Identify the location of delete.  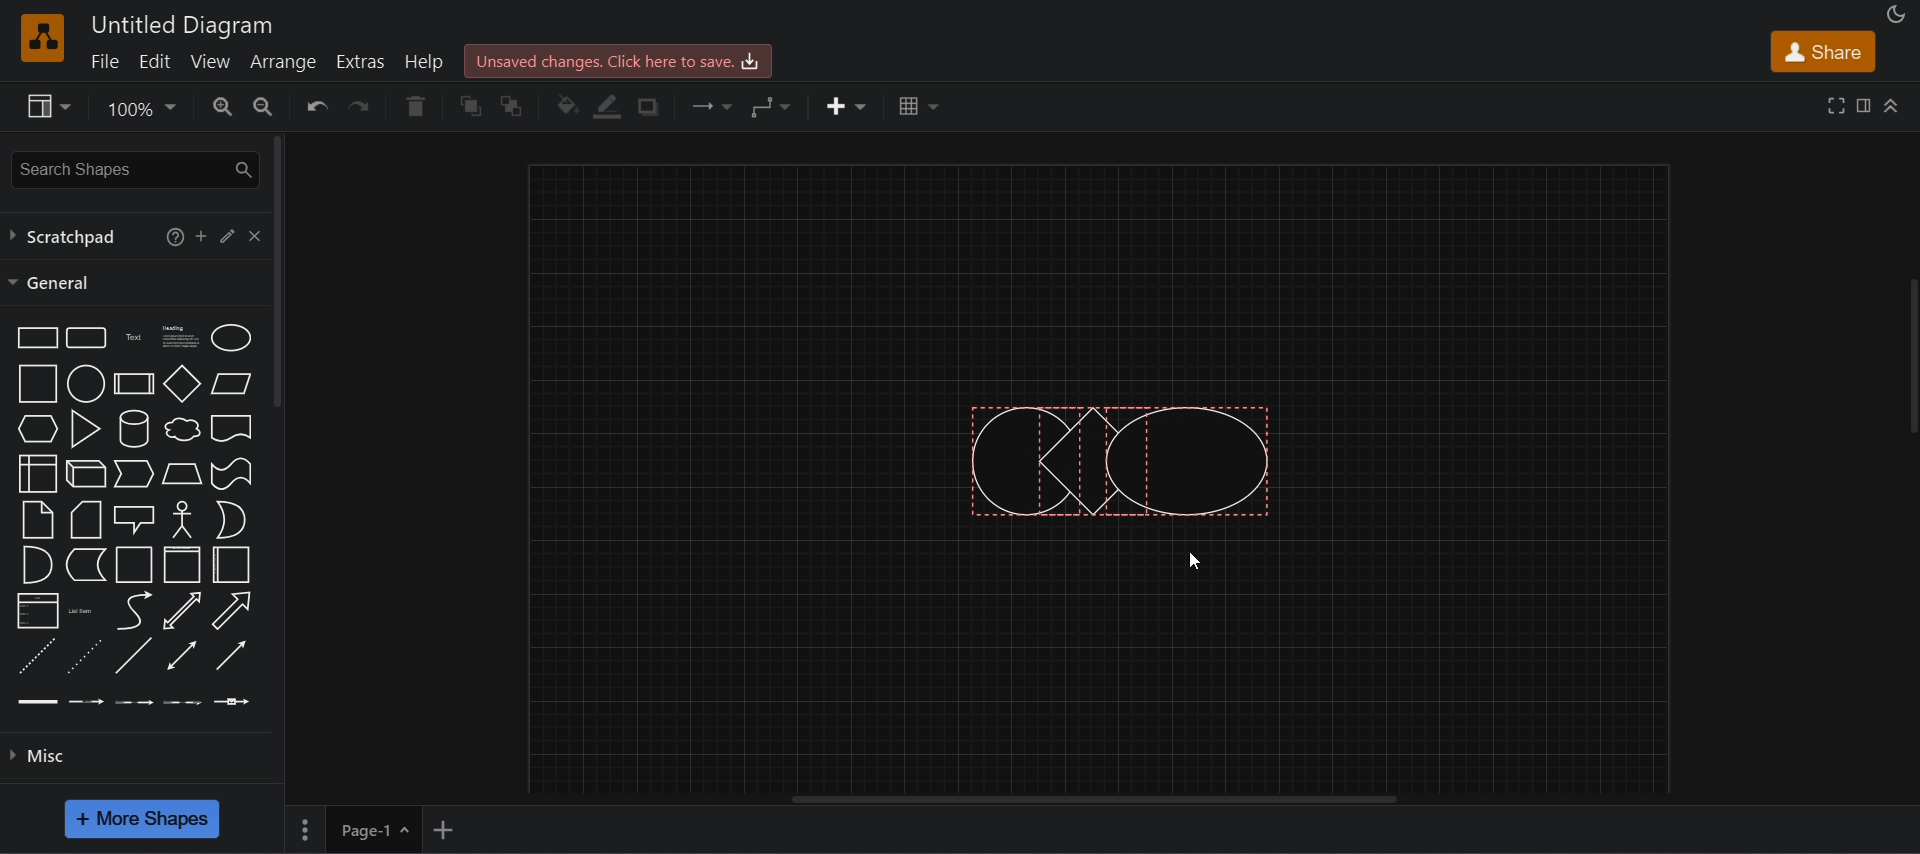
(415, 106).